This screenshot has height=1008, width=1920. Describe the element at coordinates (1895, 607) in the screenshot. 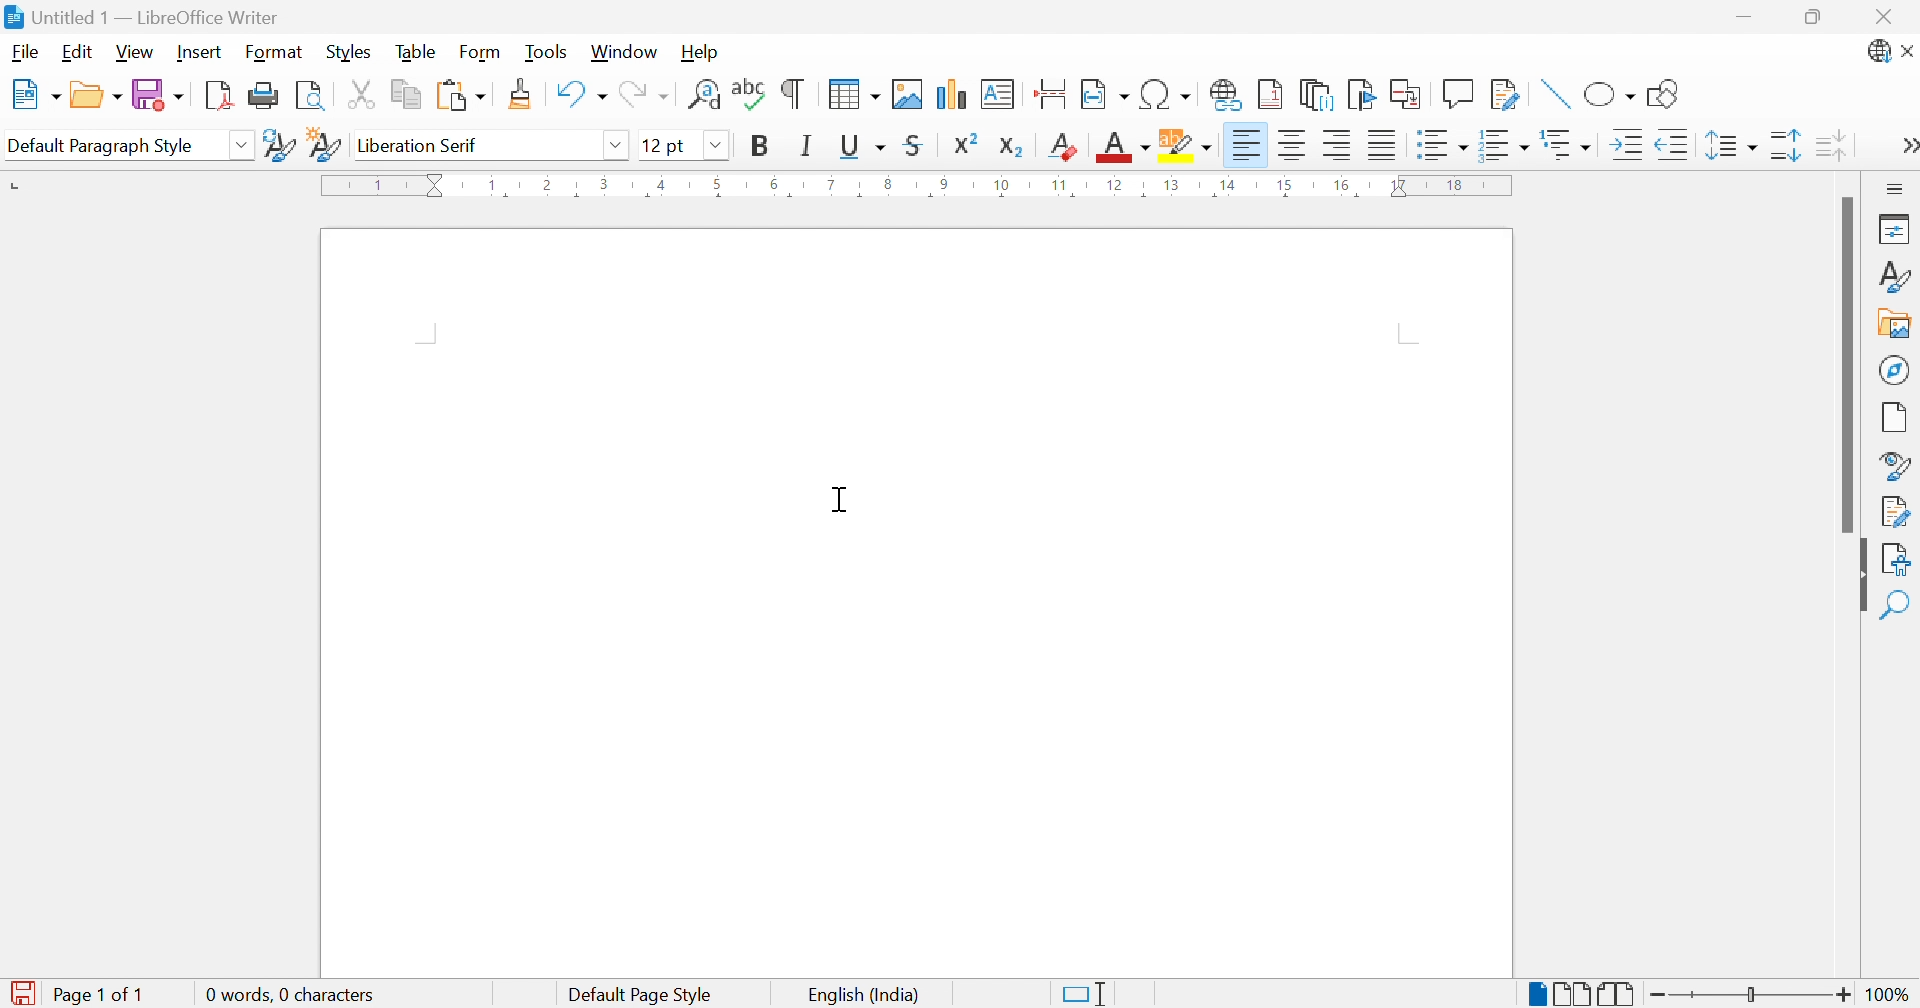

I see `Find` at that location.